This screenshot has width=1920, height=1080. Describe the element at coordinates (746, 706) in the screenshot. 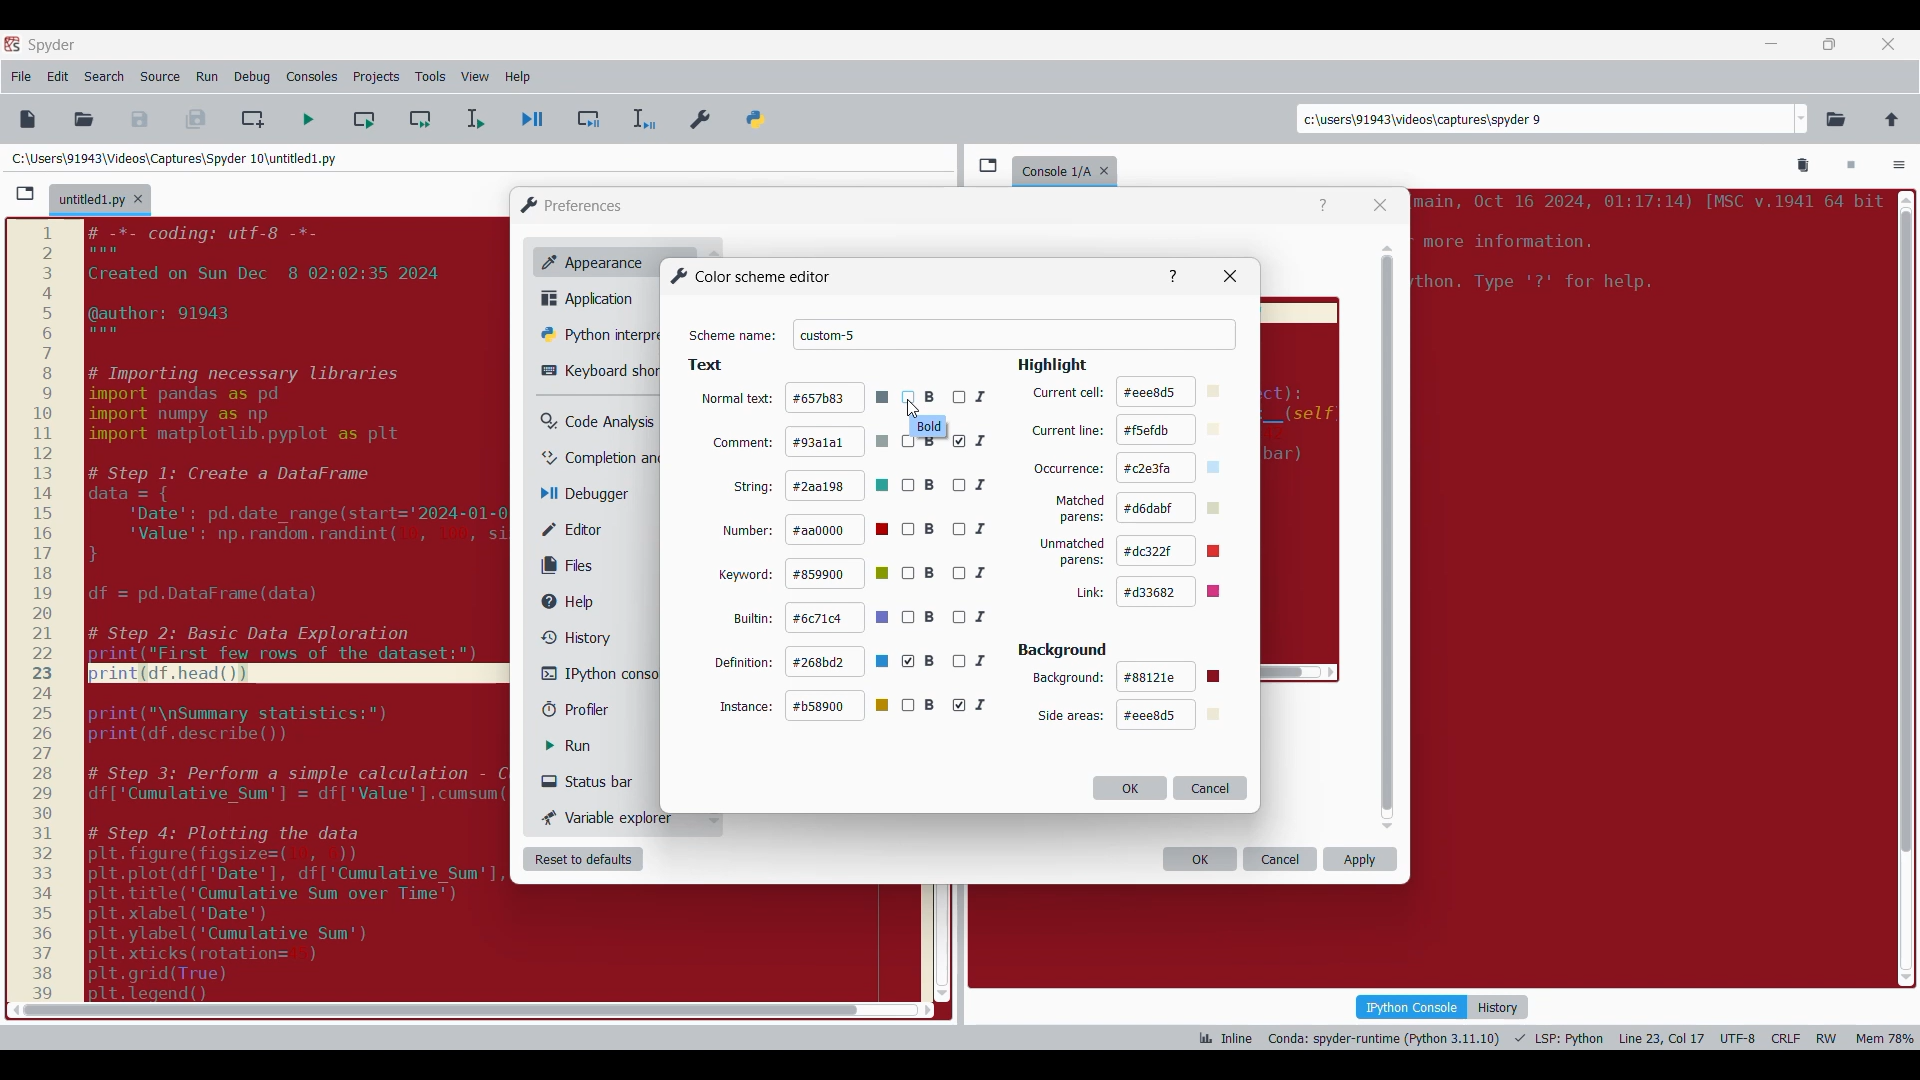

I see `instance` at that location.